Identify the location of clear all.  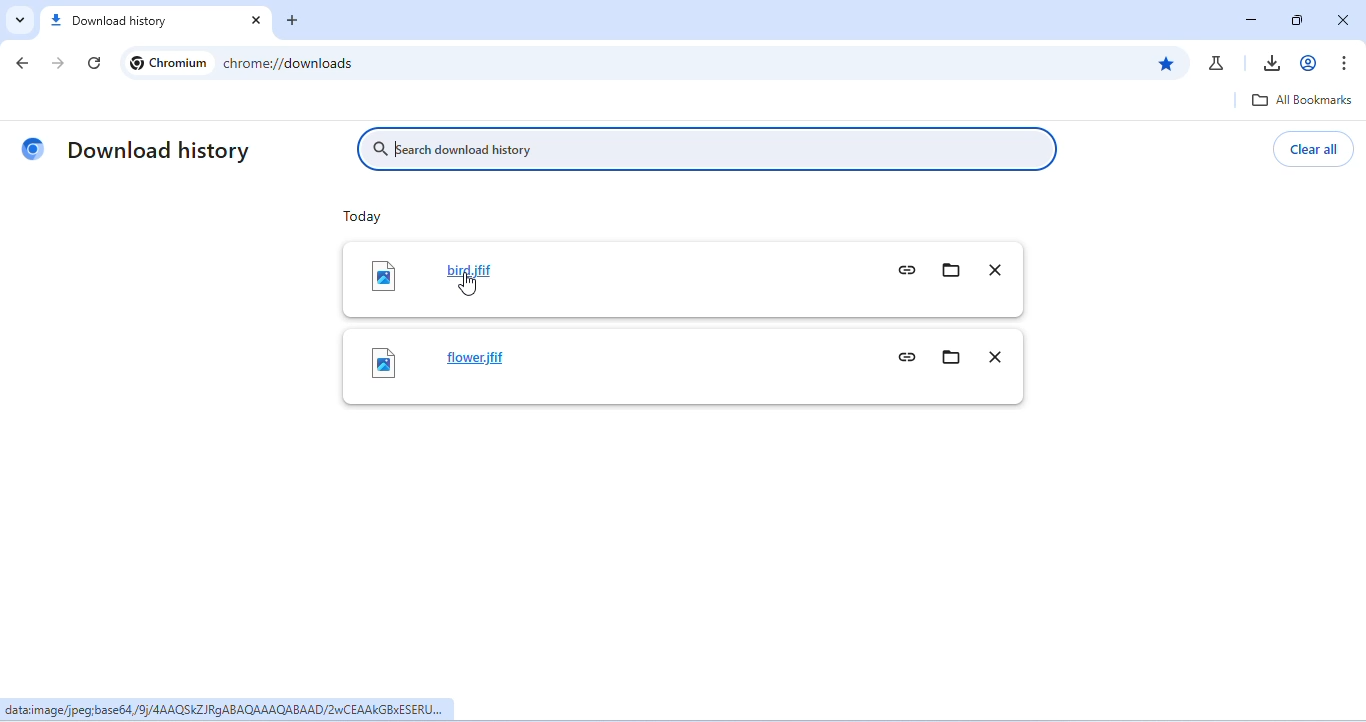
(1315, 150).